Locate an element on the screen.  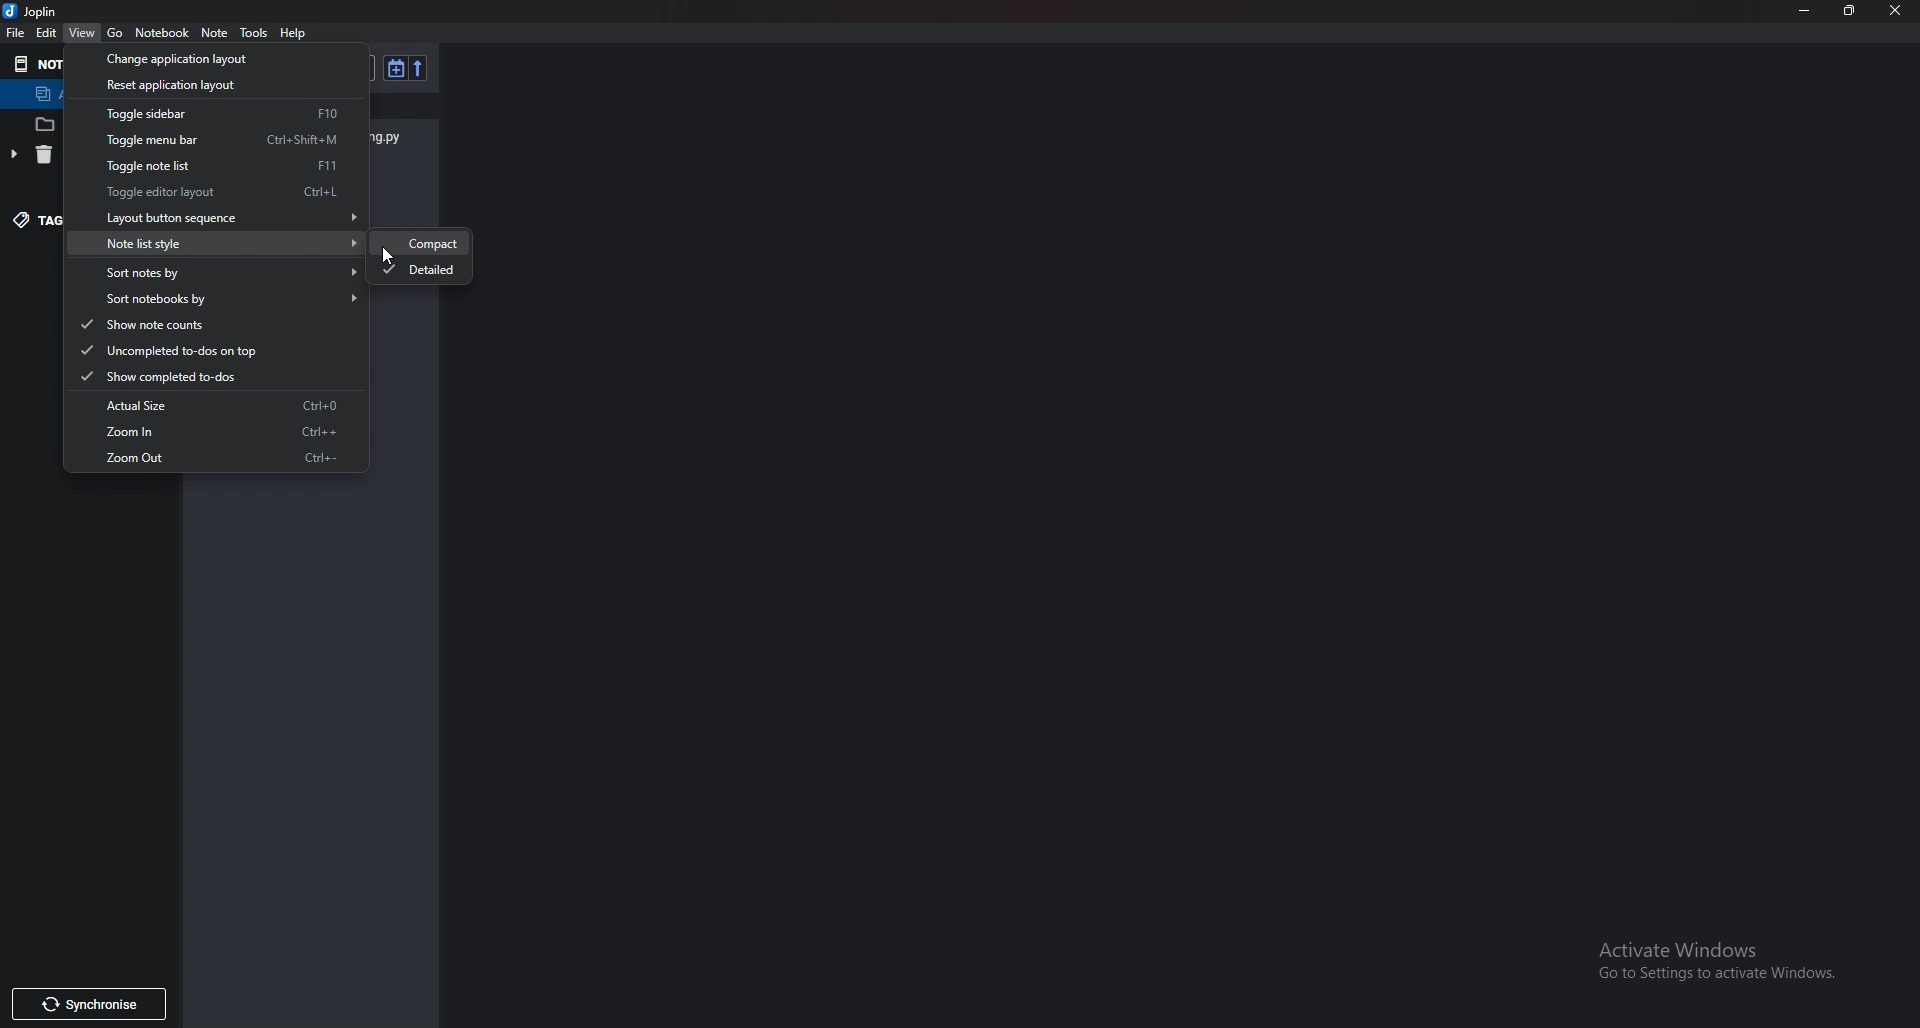
Tools is located at coordinates (254, 33).